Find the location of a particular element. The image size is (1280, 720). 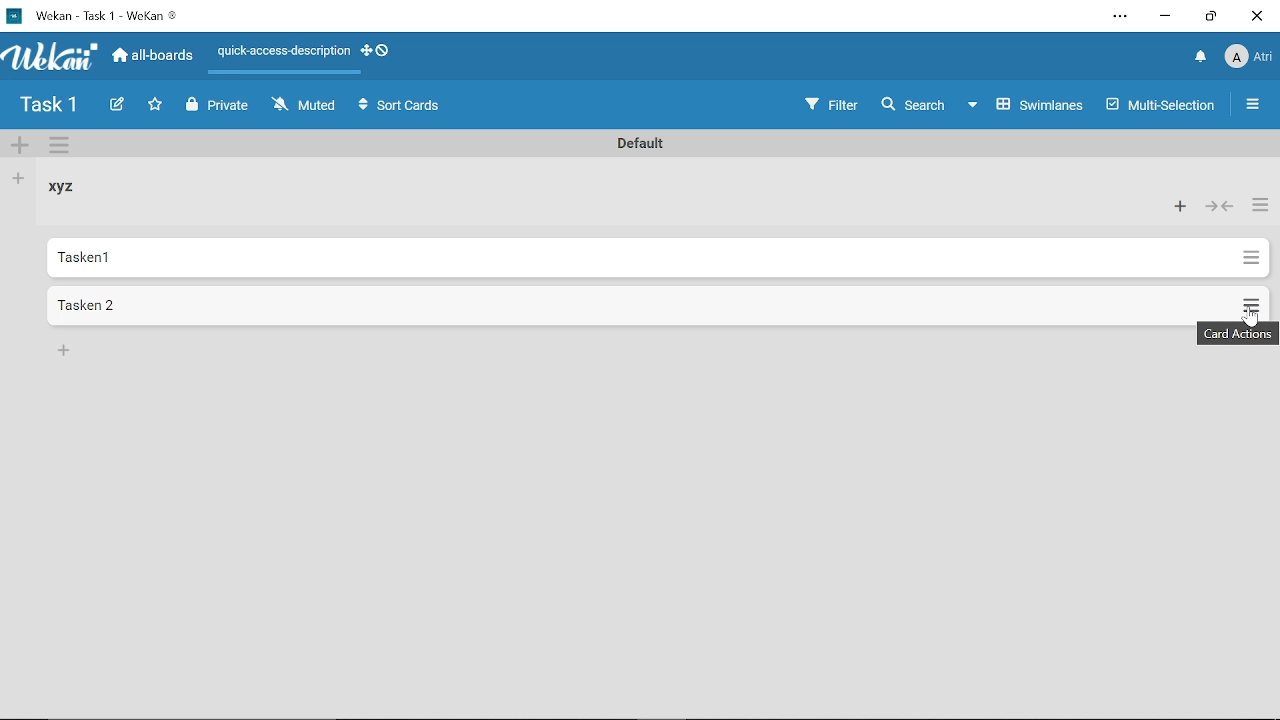

Multiselection is located at coordinates (1162, 109).